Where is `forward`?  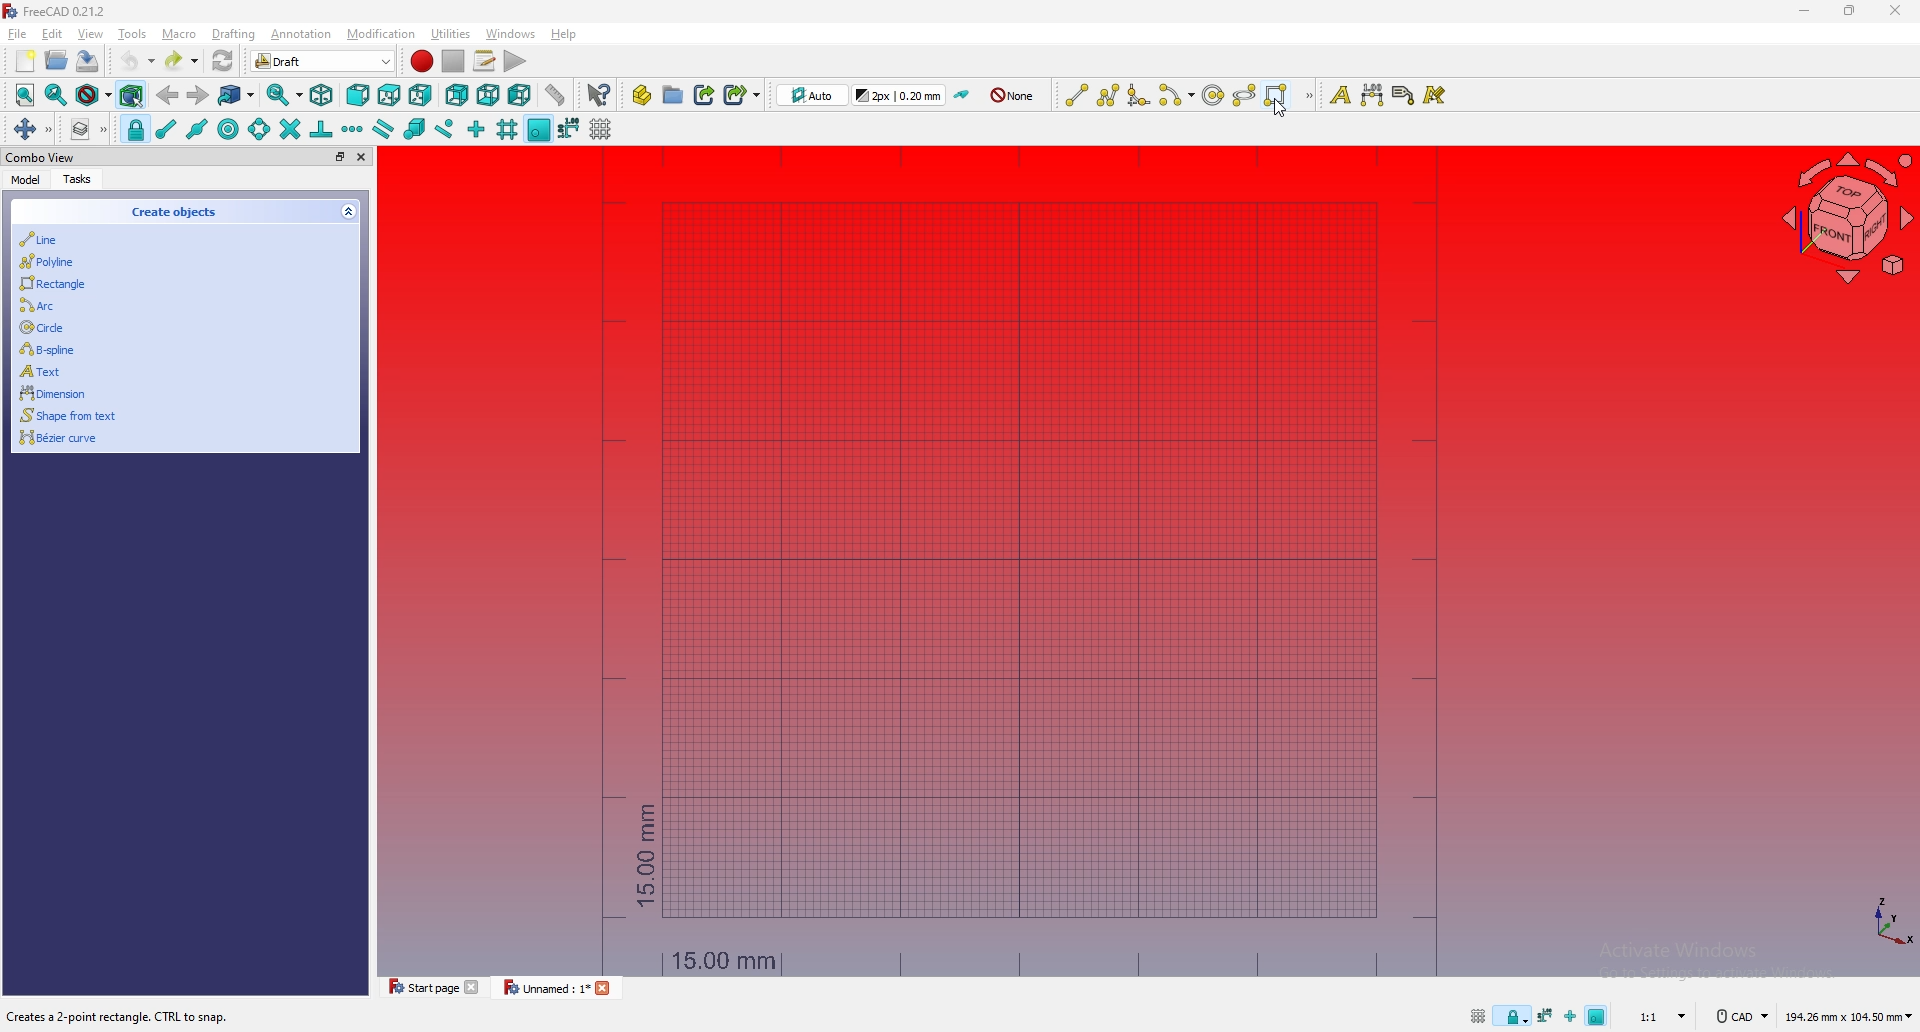
forward is located at coordinates (198, 95).